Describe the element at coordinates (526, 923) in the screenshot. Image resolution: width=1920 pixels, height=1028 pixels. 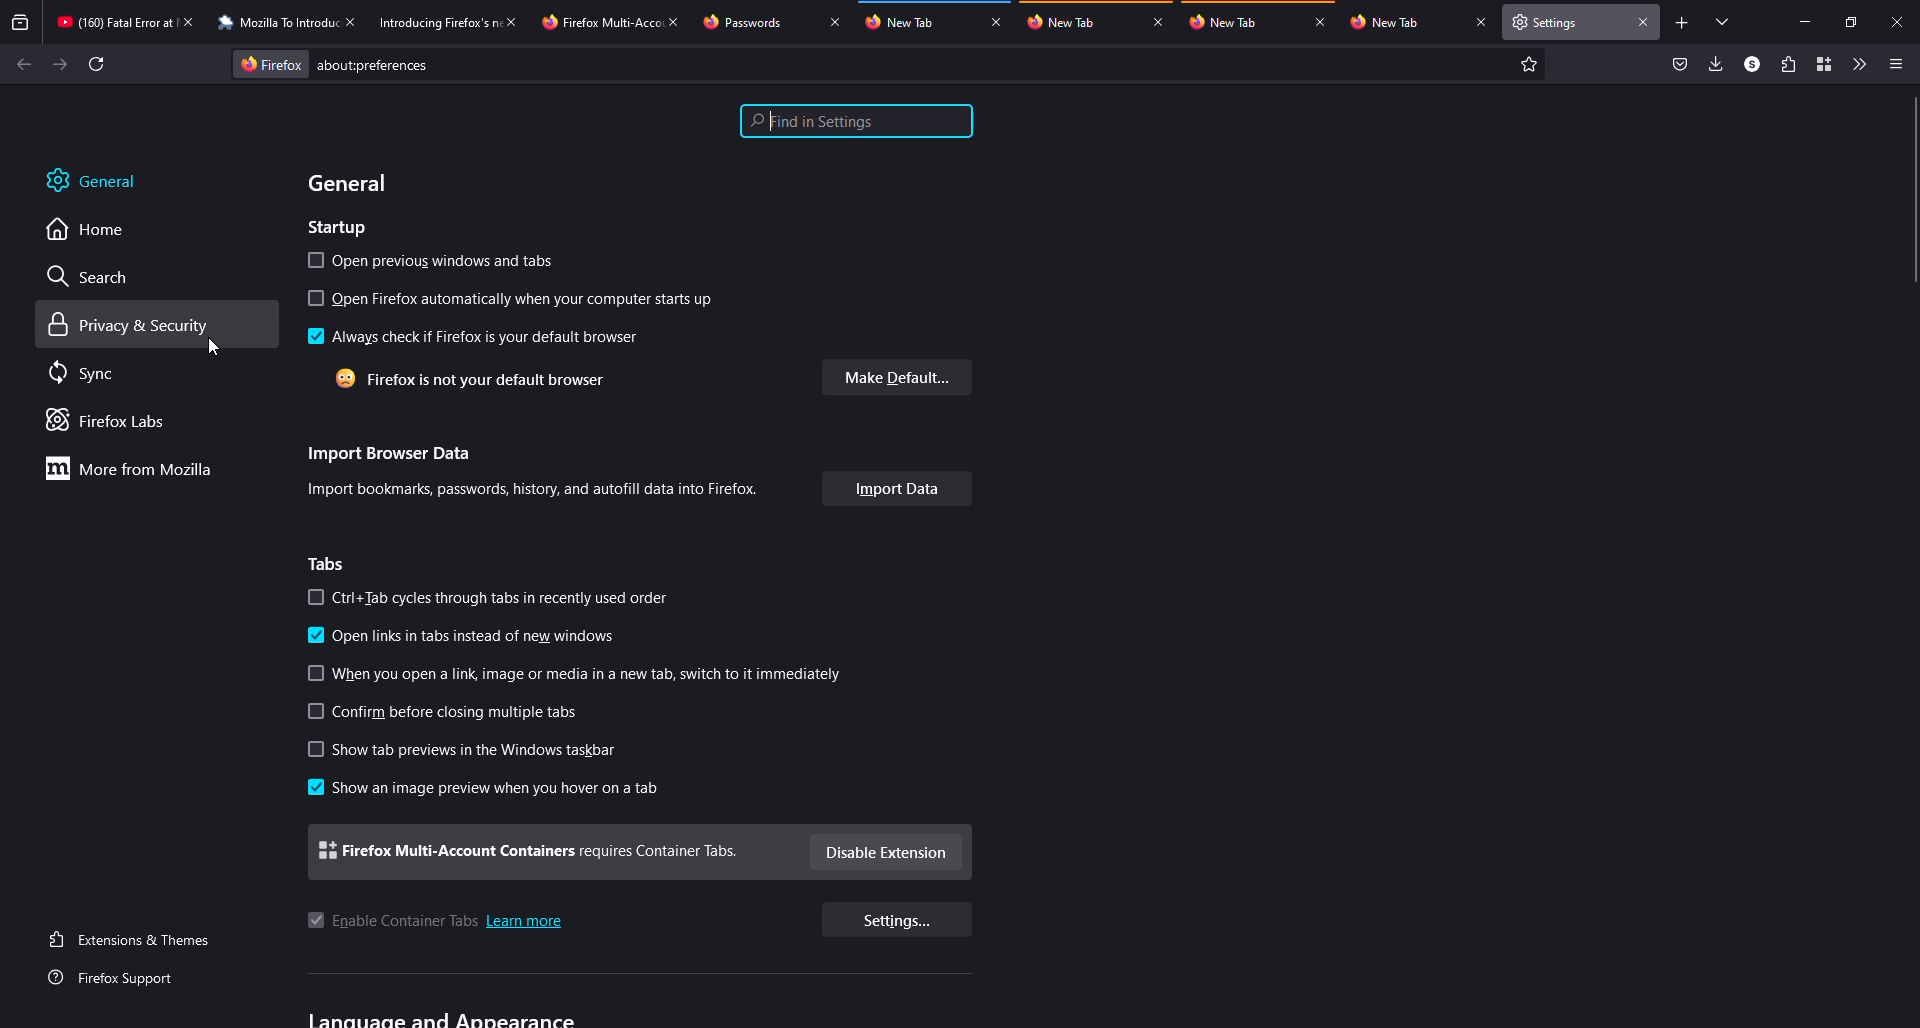
I see `learn more` at that location.